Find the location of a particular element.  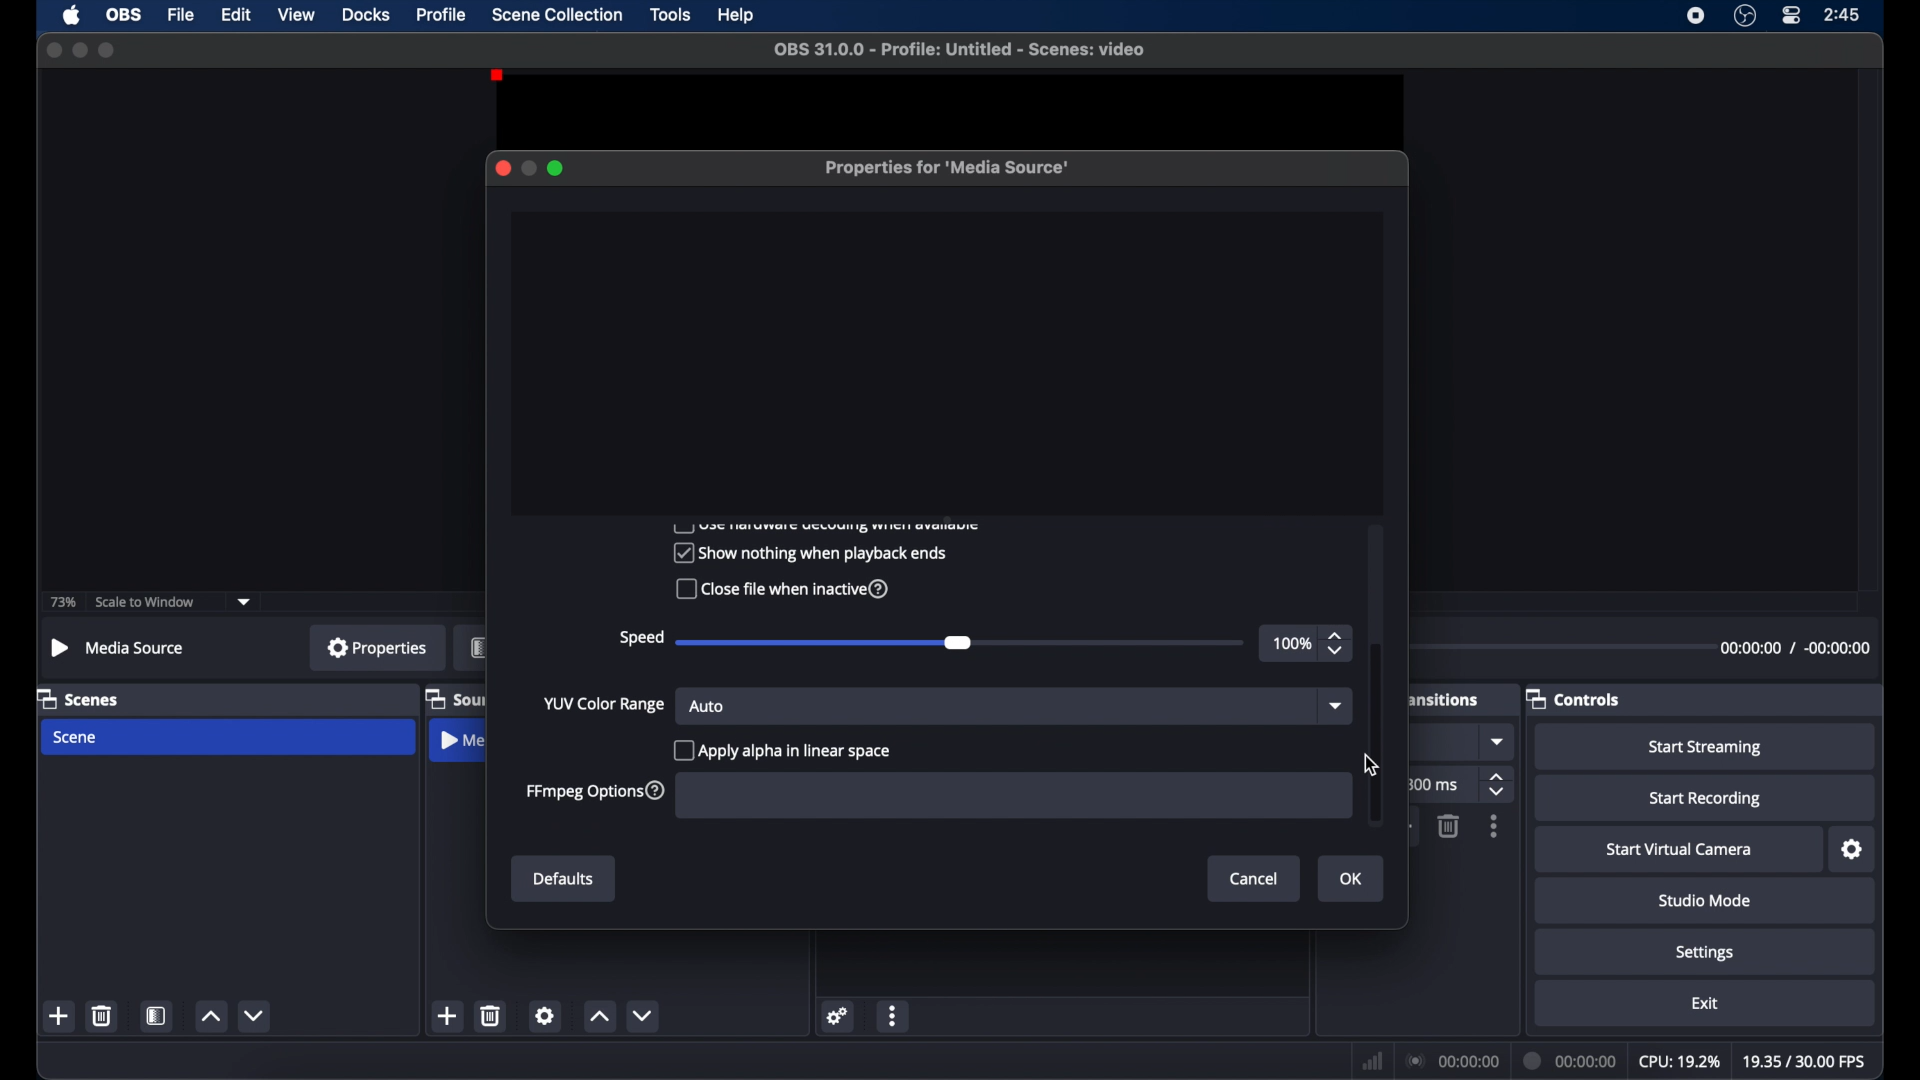

defaults is located at coordinates (564, 880).